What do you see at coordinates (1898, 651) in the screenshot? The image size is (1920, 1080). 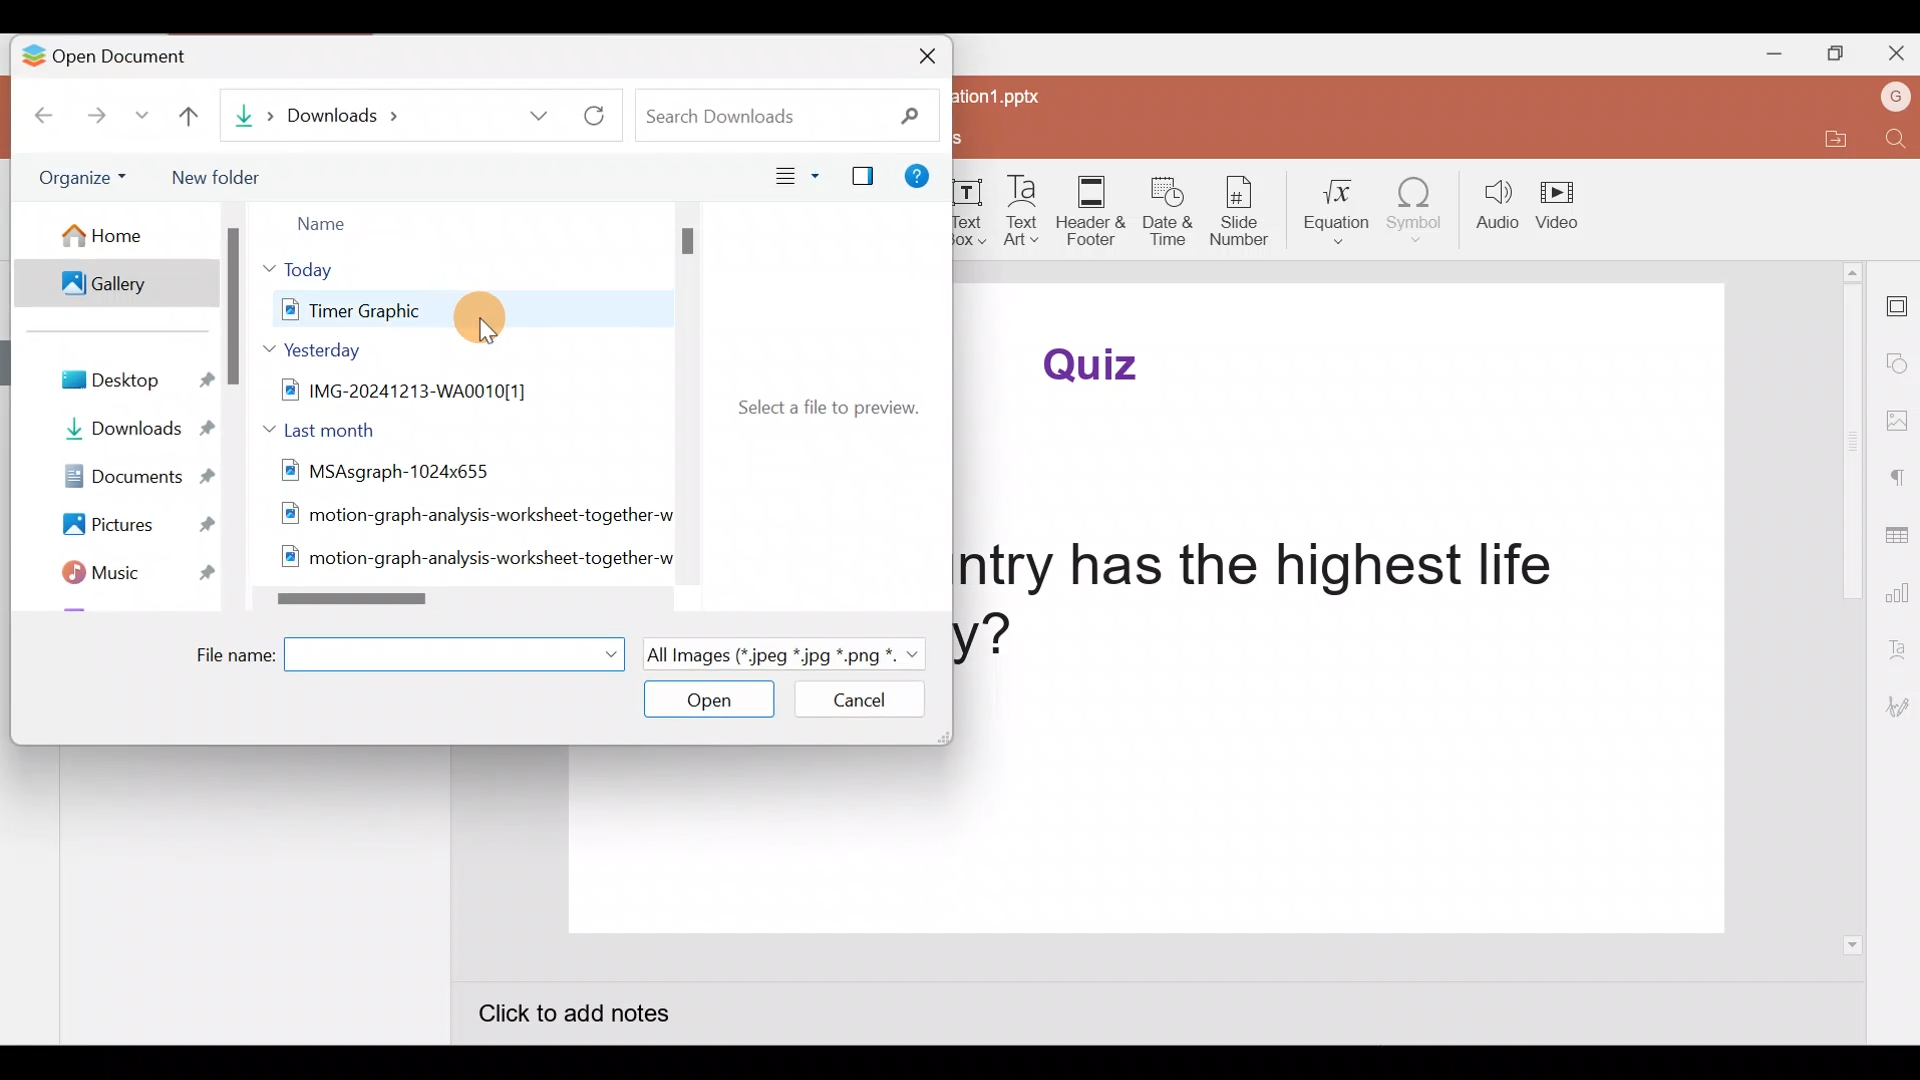 I see `Text Art settings` at bounding box center [1898, 651].